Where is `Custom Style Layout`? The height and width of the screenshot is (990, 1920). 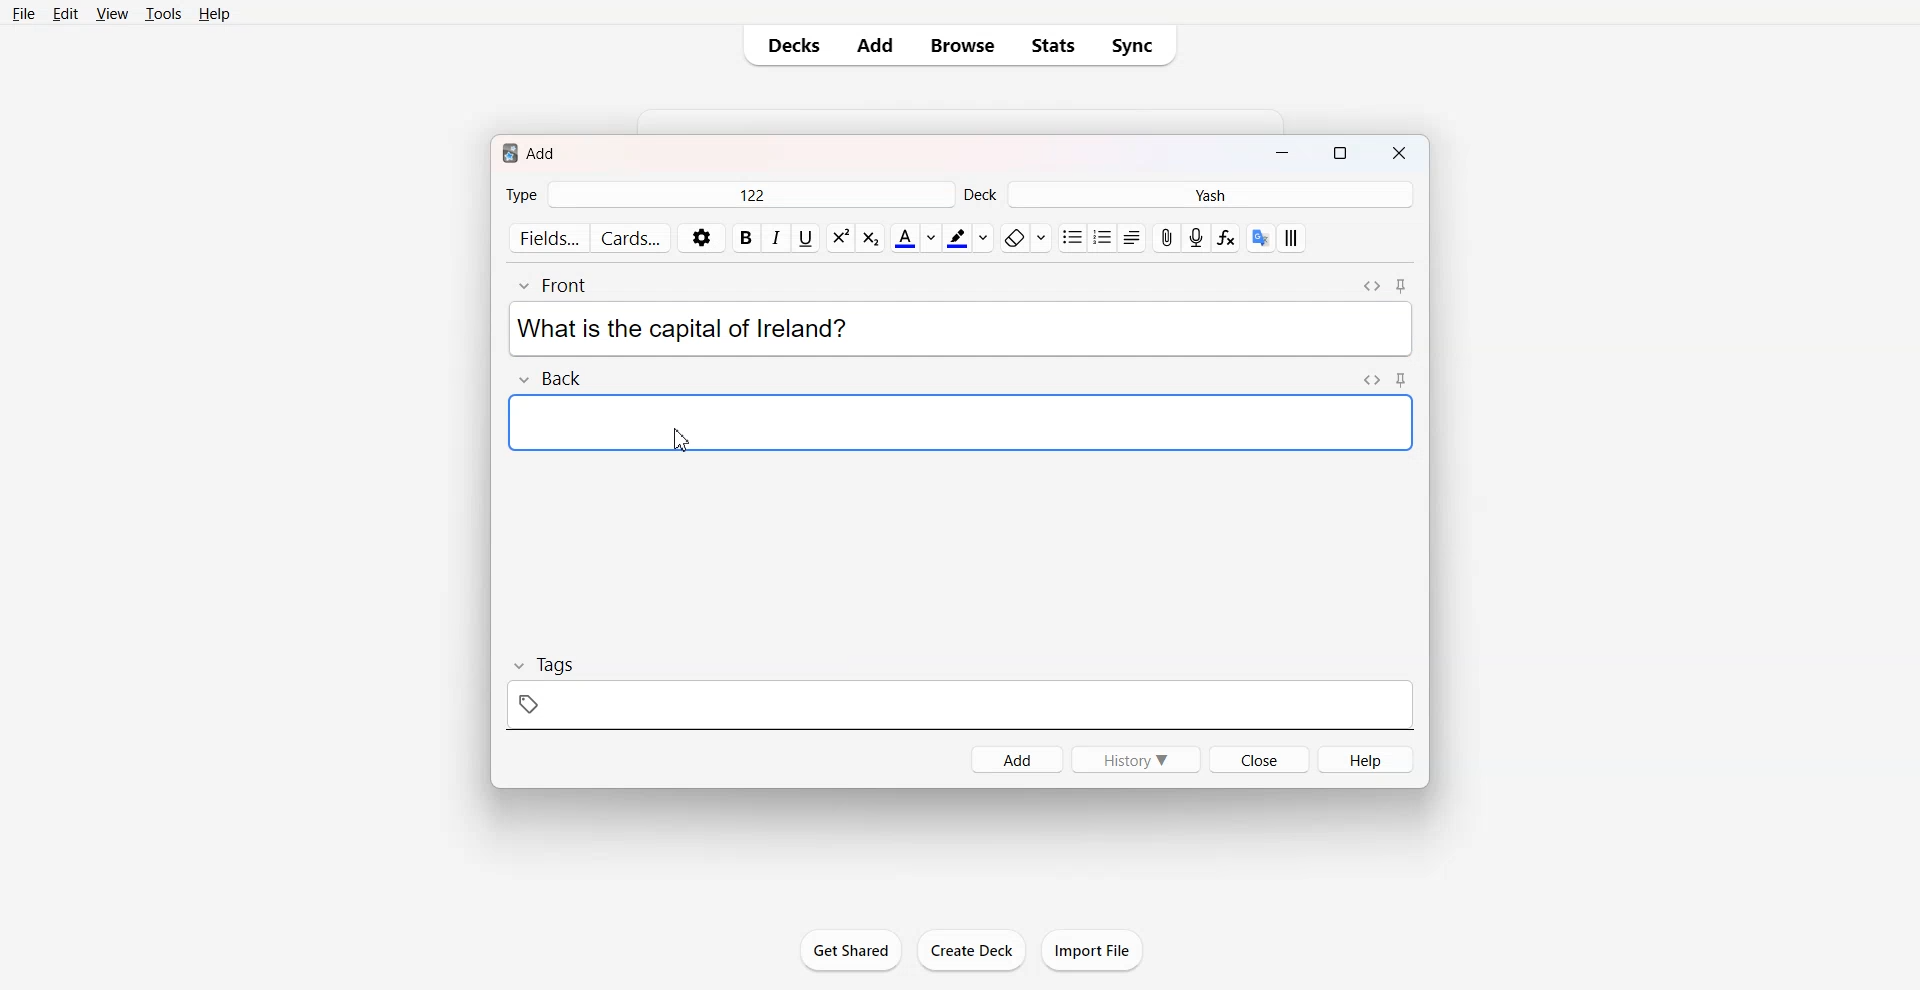 Custom Style Layout is located at coordinates (1292, 238).